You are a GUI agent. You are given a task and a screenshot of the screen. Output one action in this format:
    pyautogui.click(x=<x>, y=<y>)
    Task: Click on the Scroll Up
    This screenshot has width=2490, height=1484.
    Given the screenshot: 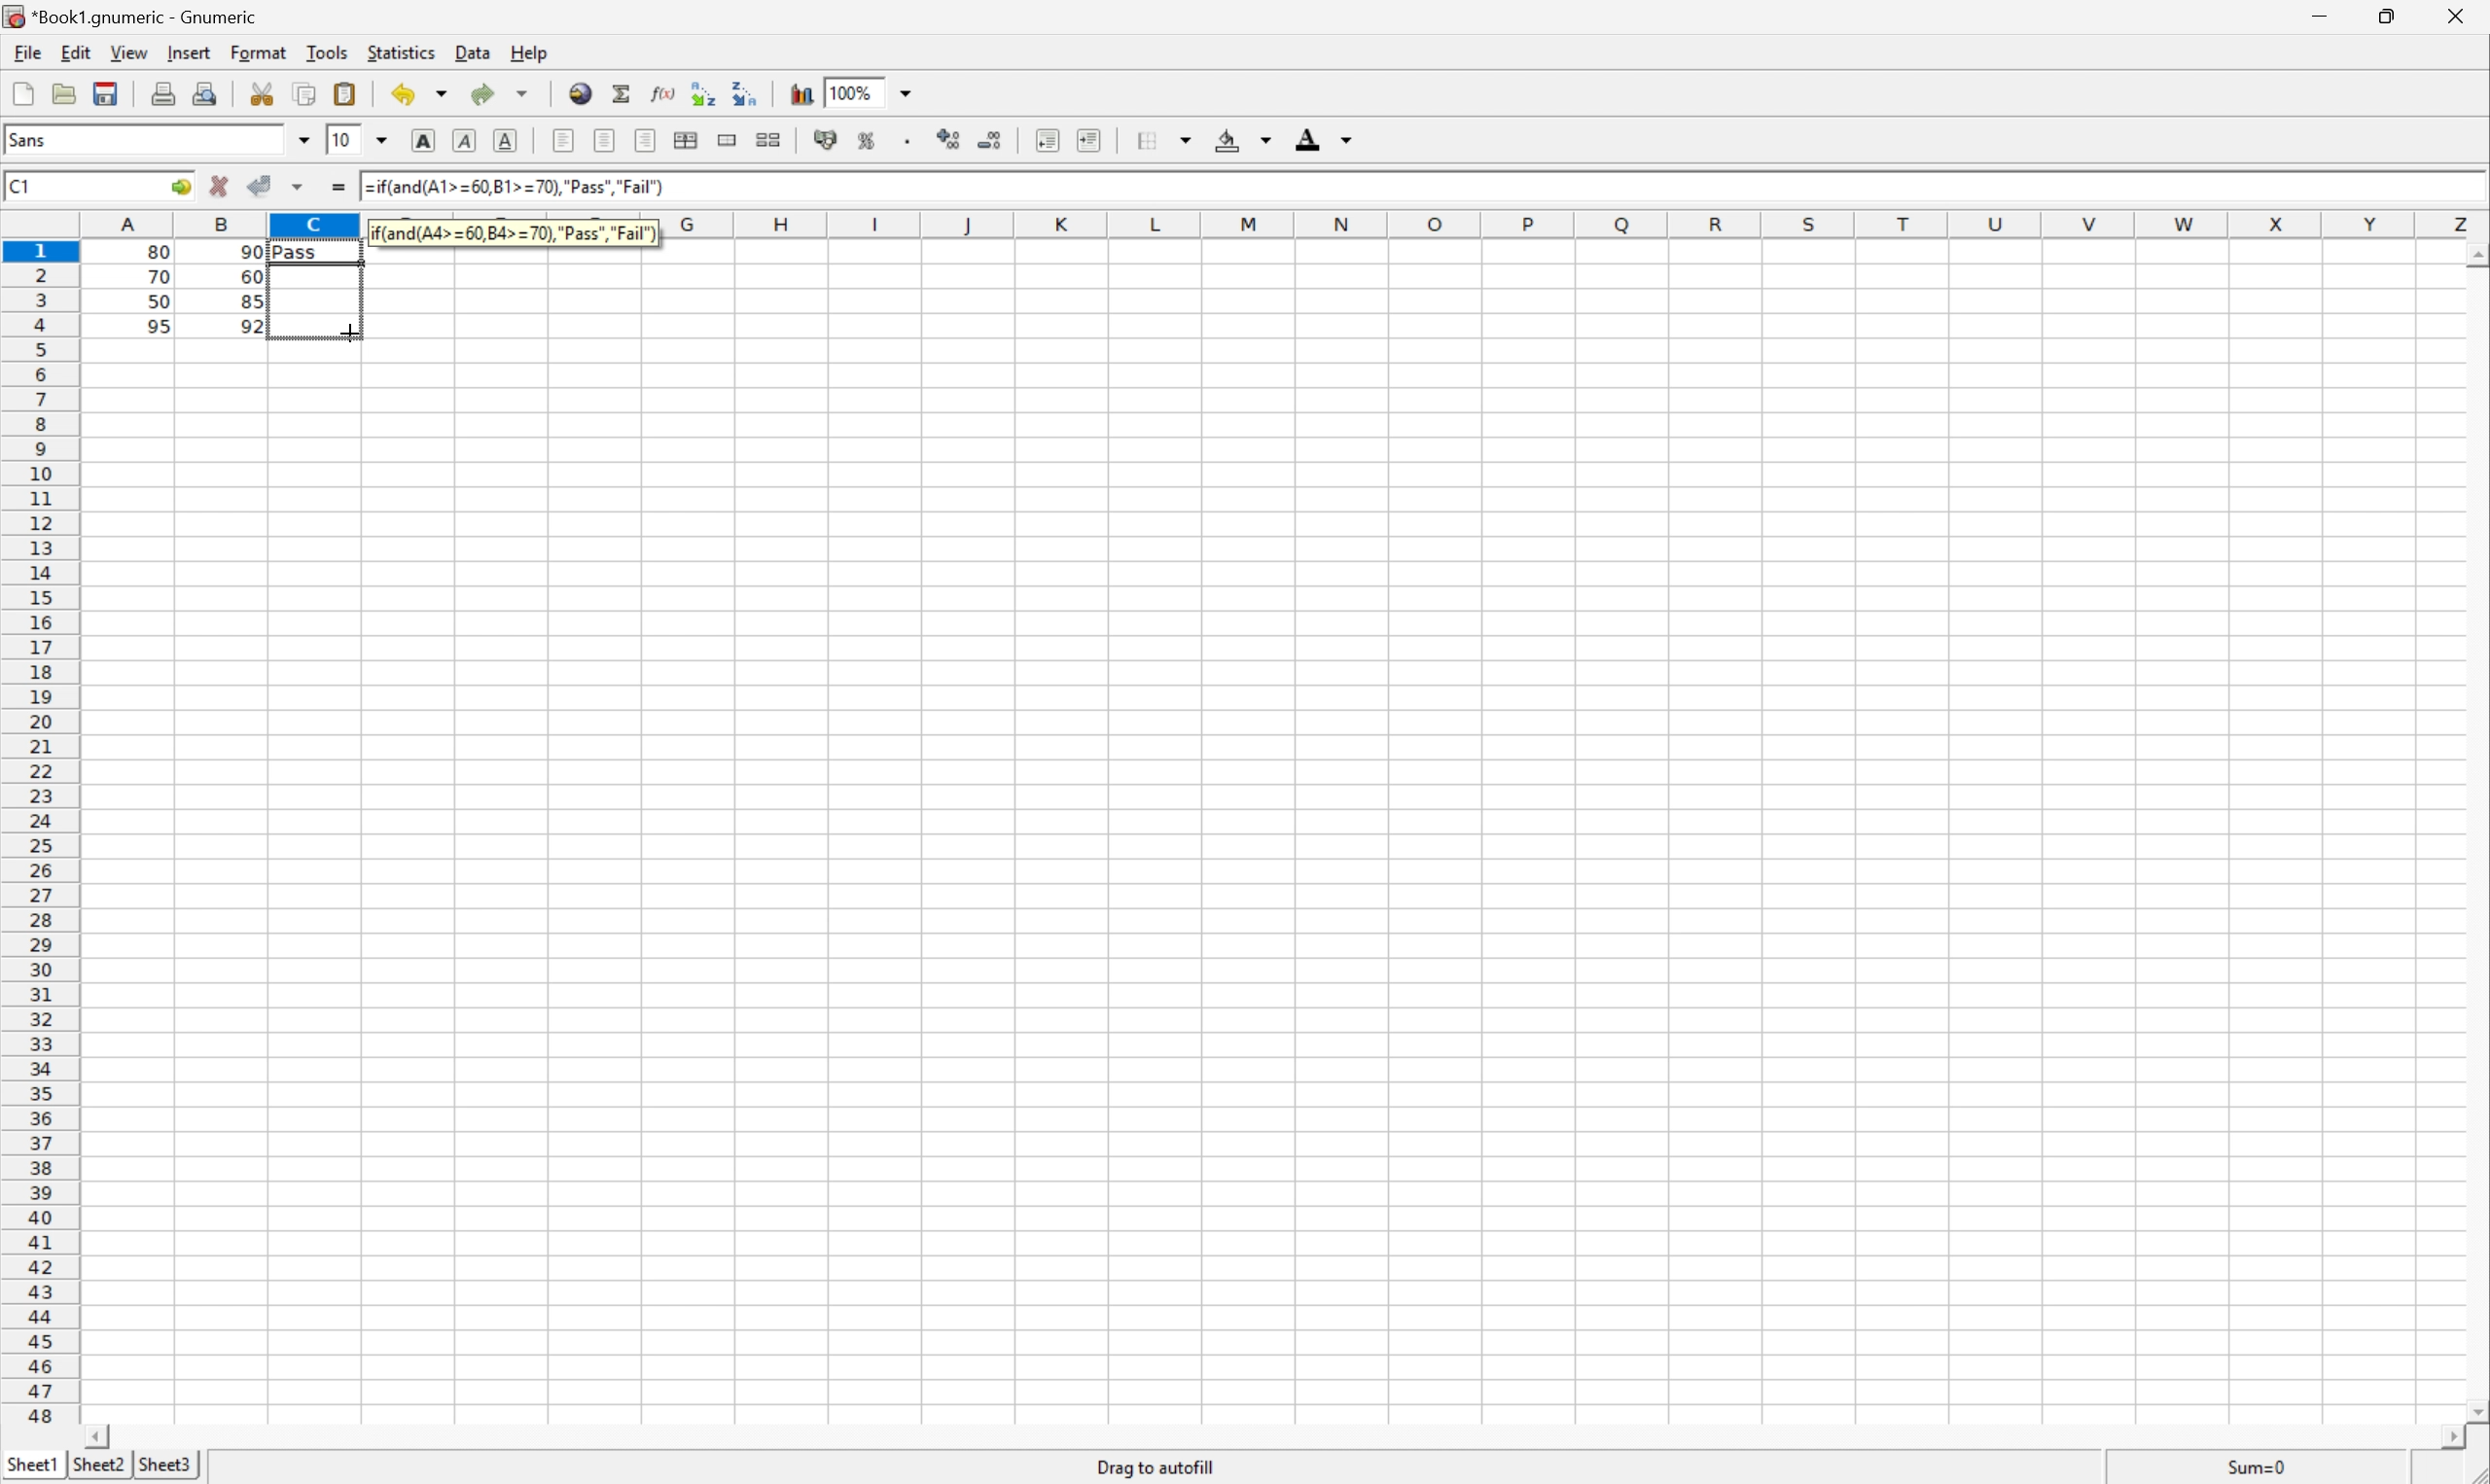 What is the action you would take?
    pyautogui.click(x=2474, y=255)
    